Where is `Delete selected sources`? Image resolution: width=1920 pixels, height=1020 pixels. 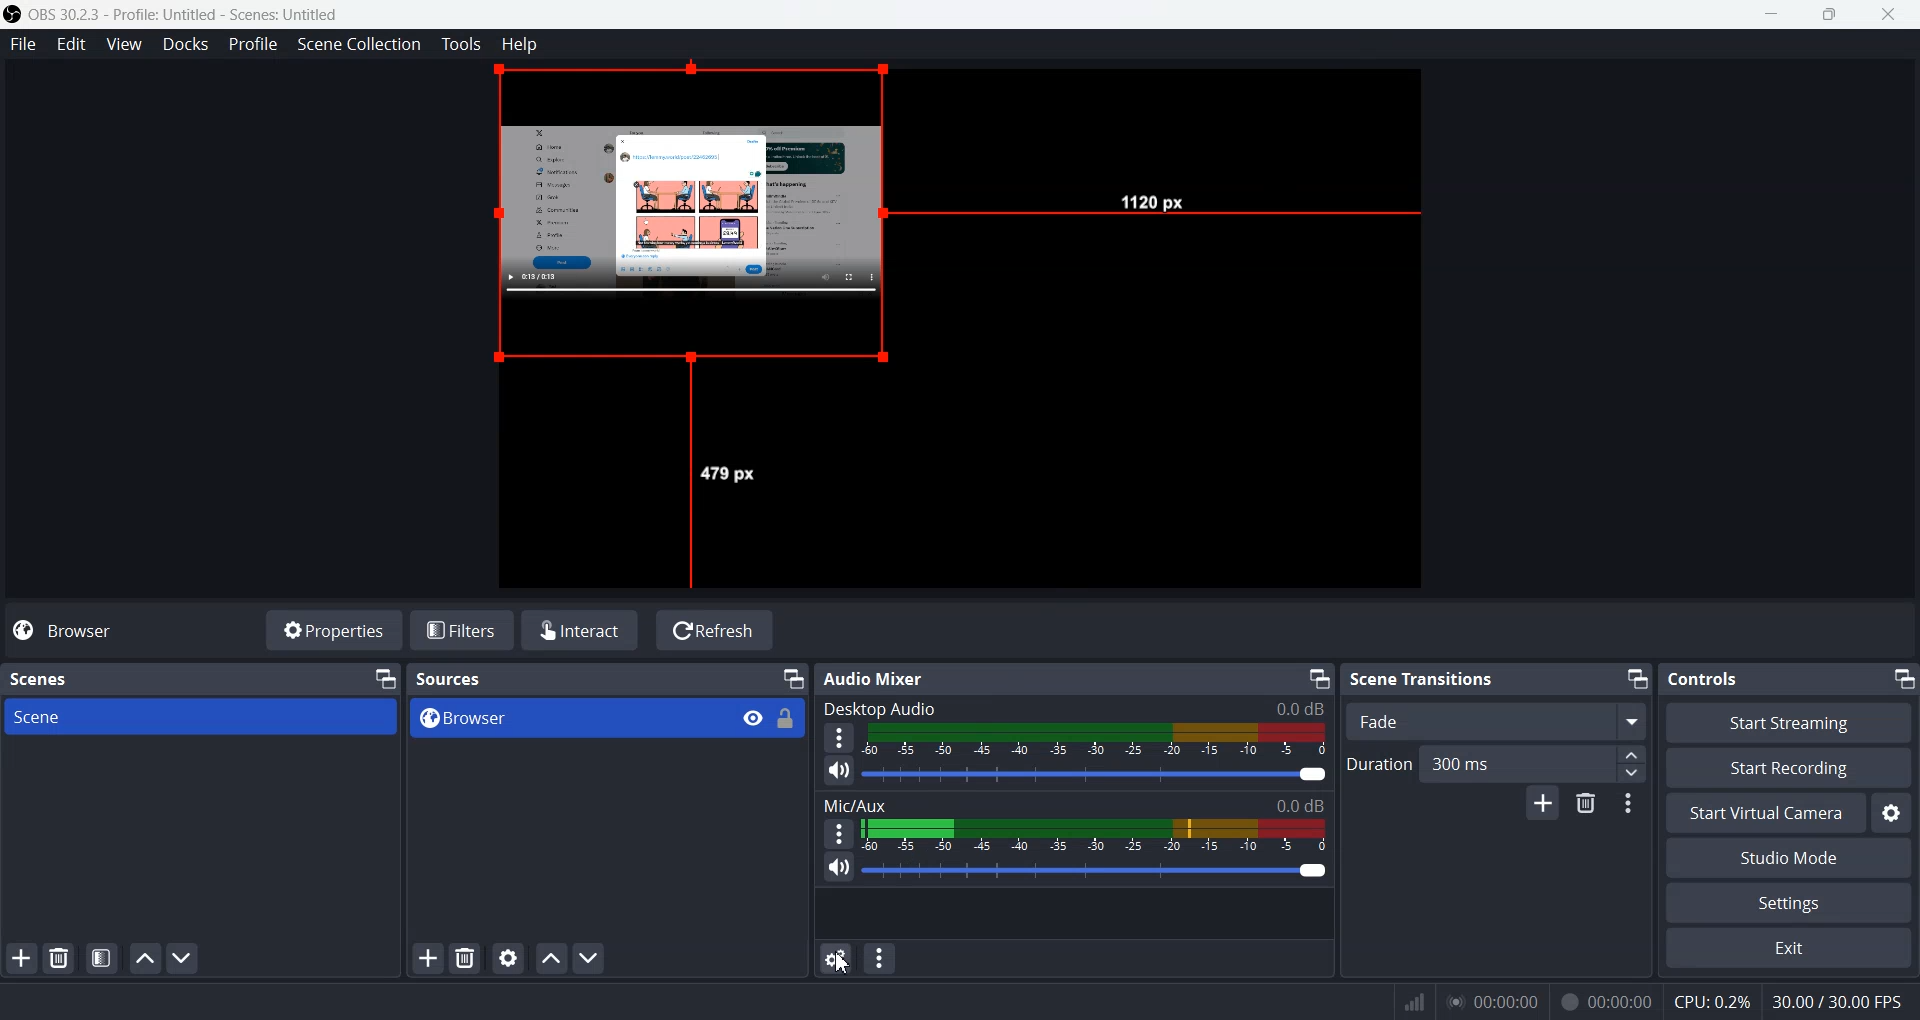 Delete selected sources is located at coordinates (468, 958).